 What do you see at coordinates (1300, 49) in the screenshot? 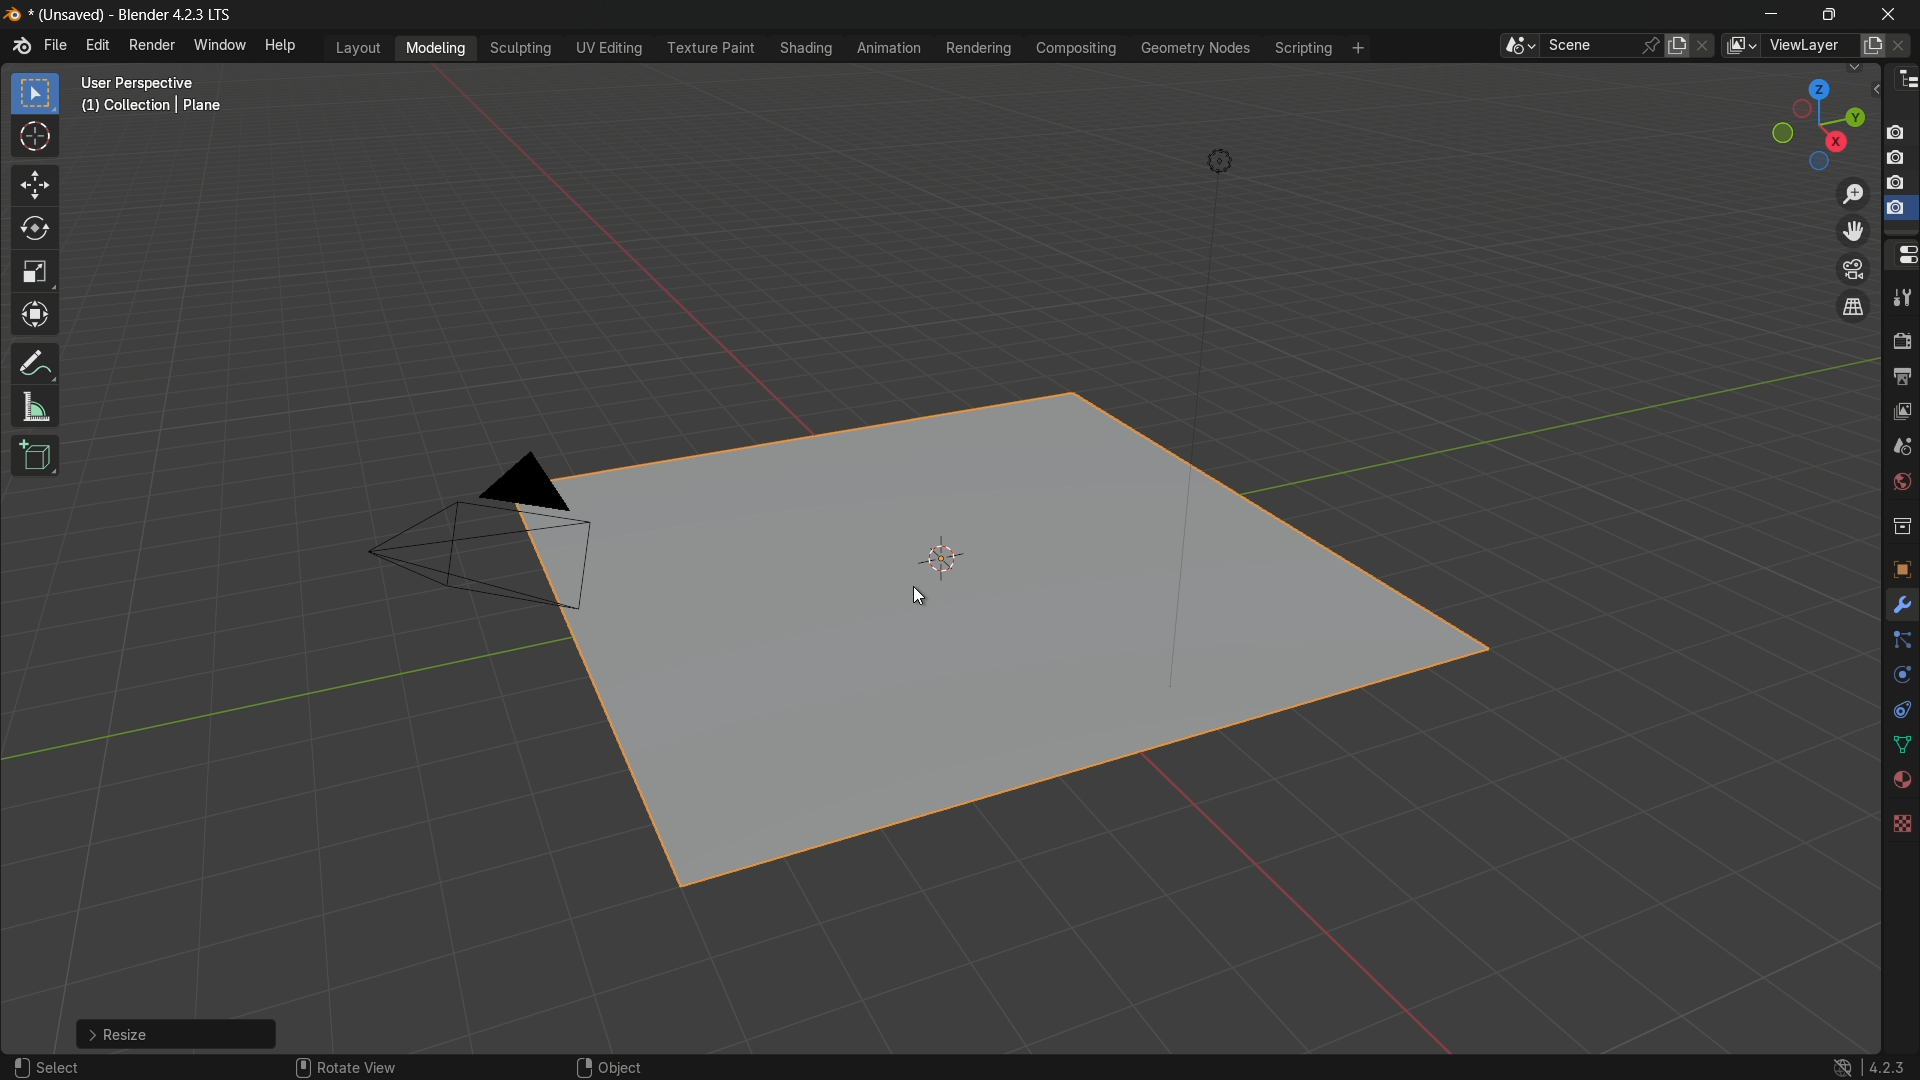
I see `scripting` at bounding box center [1300, 49].